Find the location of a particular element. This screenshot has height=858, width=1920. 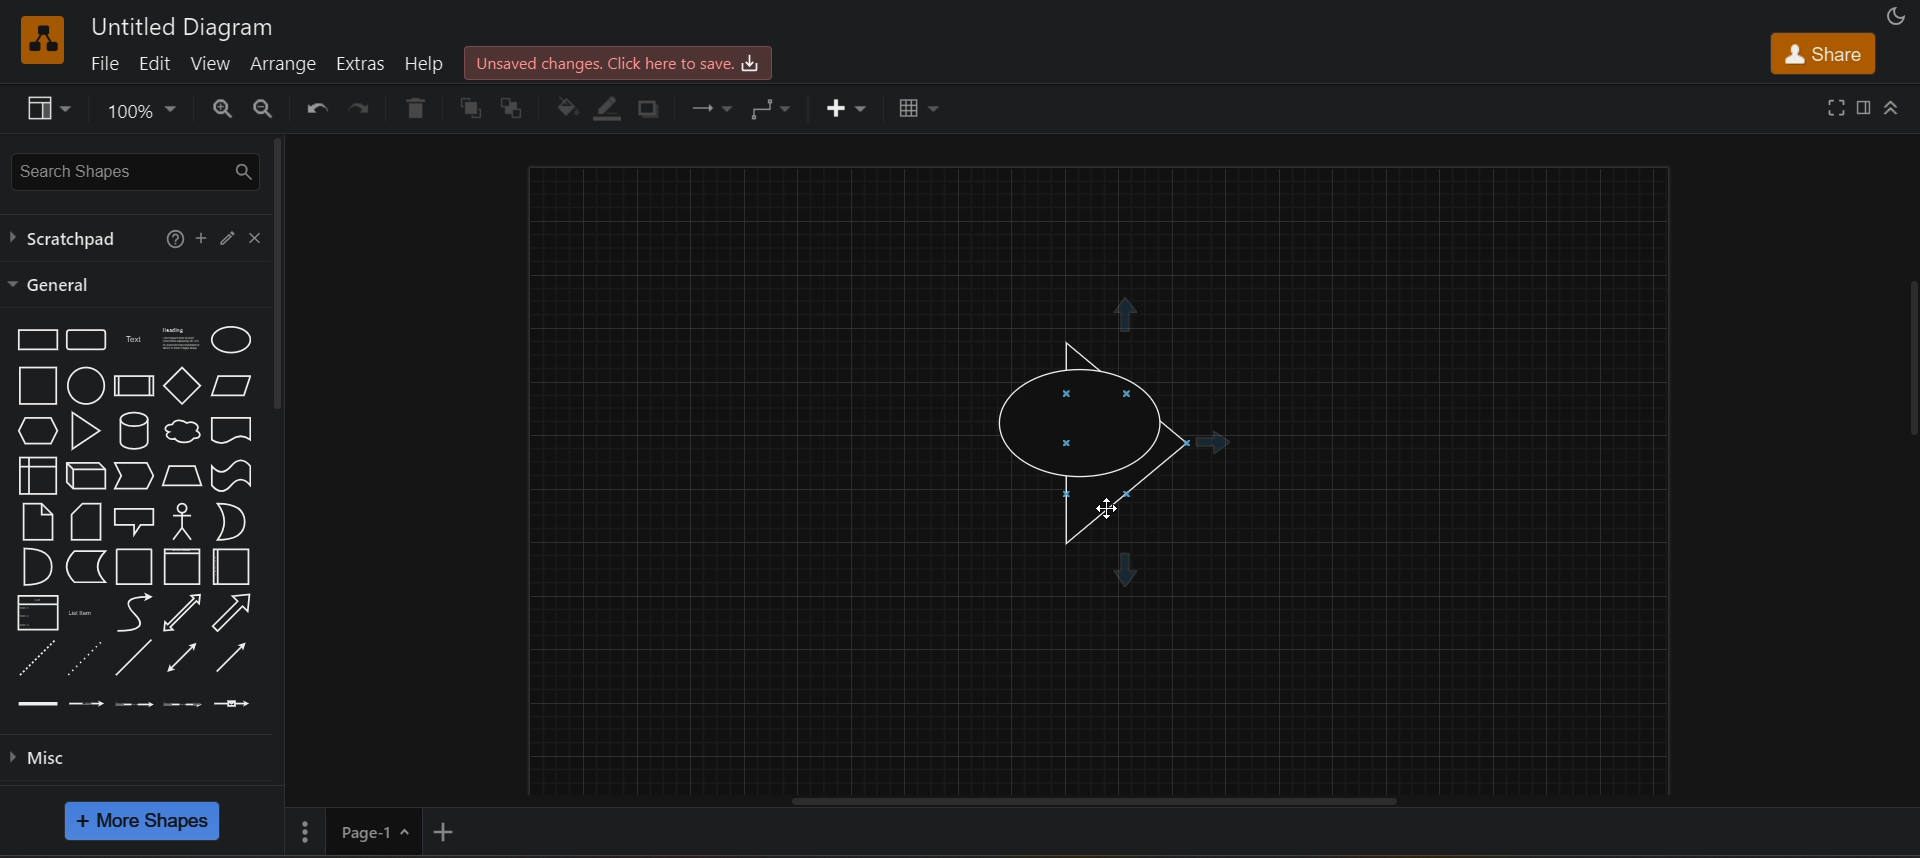

bidirectional arrow is located at coordinates (178, 613).